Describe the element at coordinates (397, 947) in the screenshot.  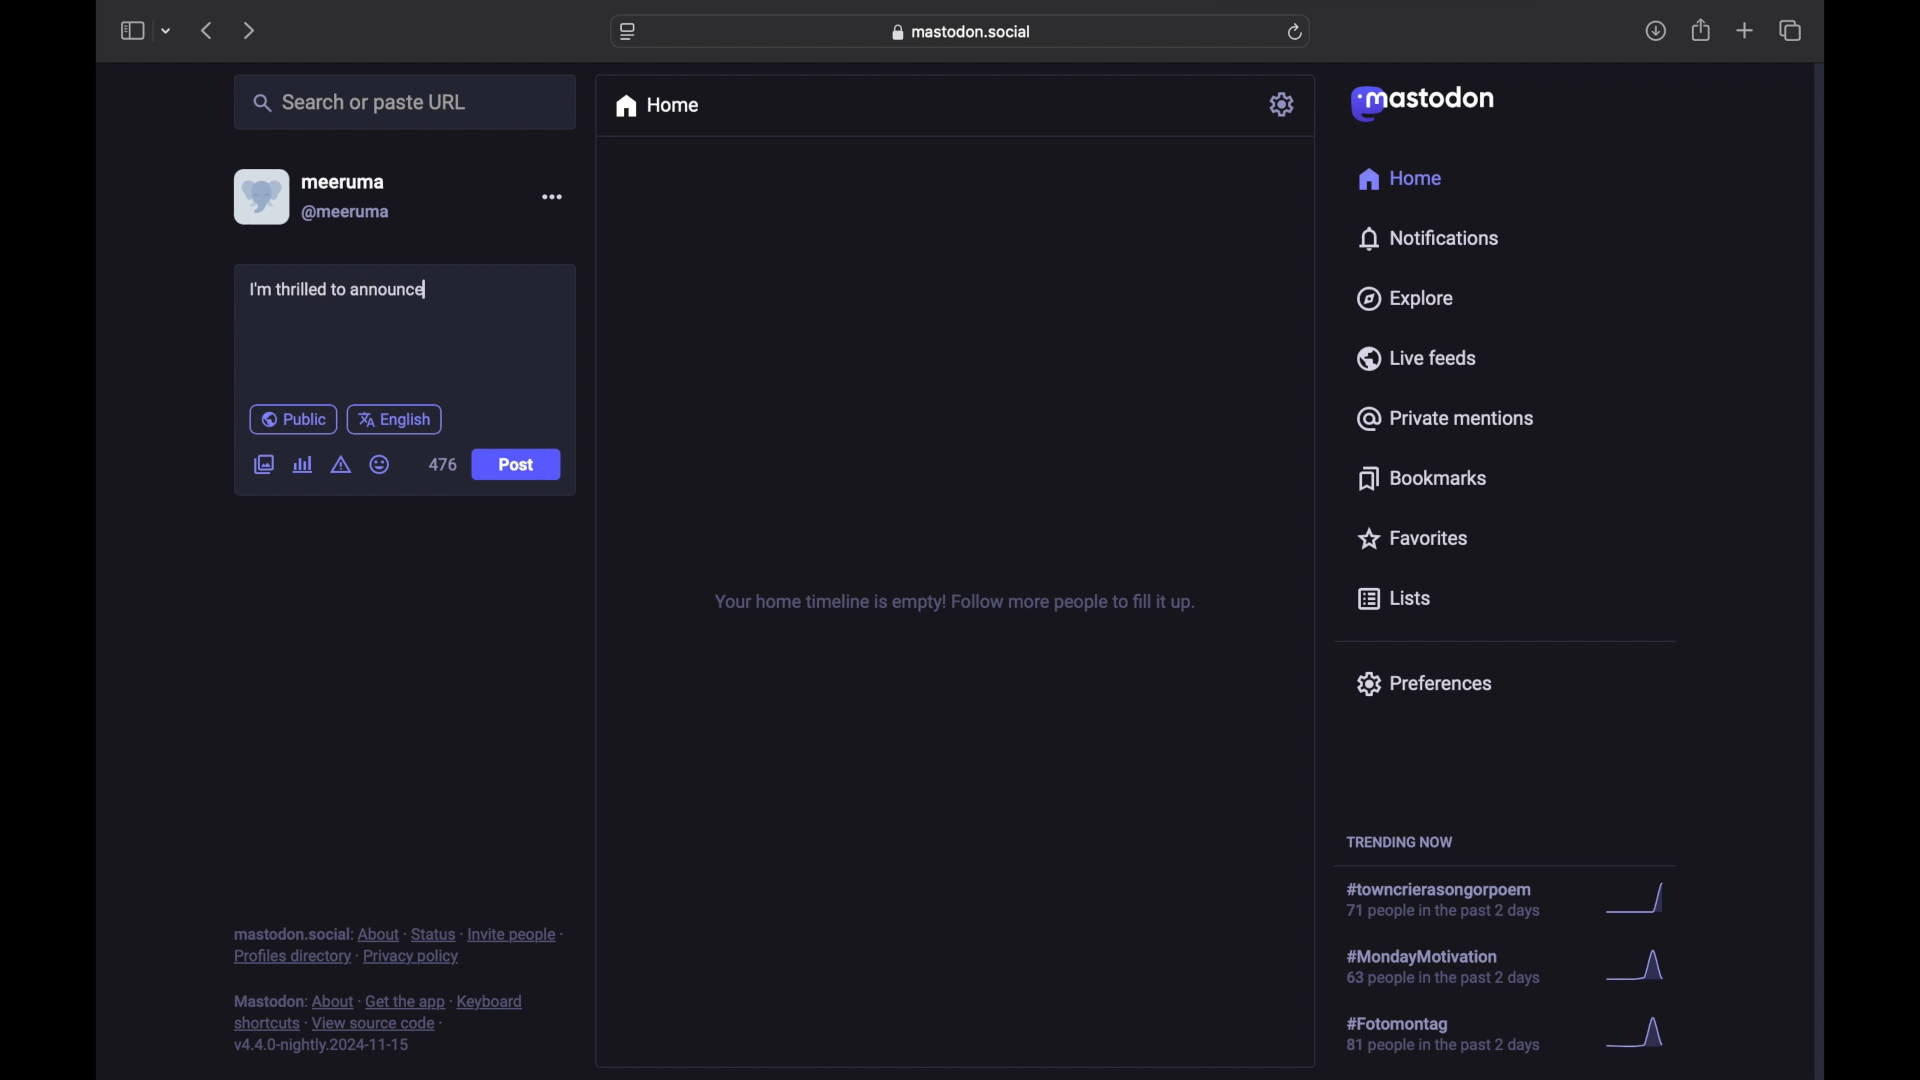
I see `footnote` at that location.